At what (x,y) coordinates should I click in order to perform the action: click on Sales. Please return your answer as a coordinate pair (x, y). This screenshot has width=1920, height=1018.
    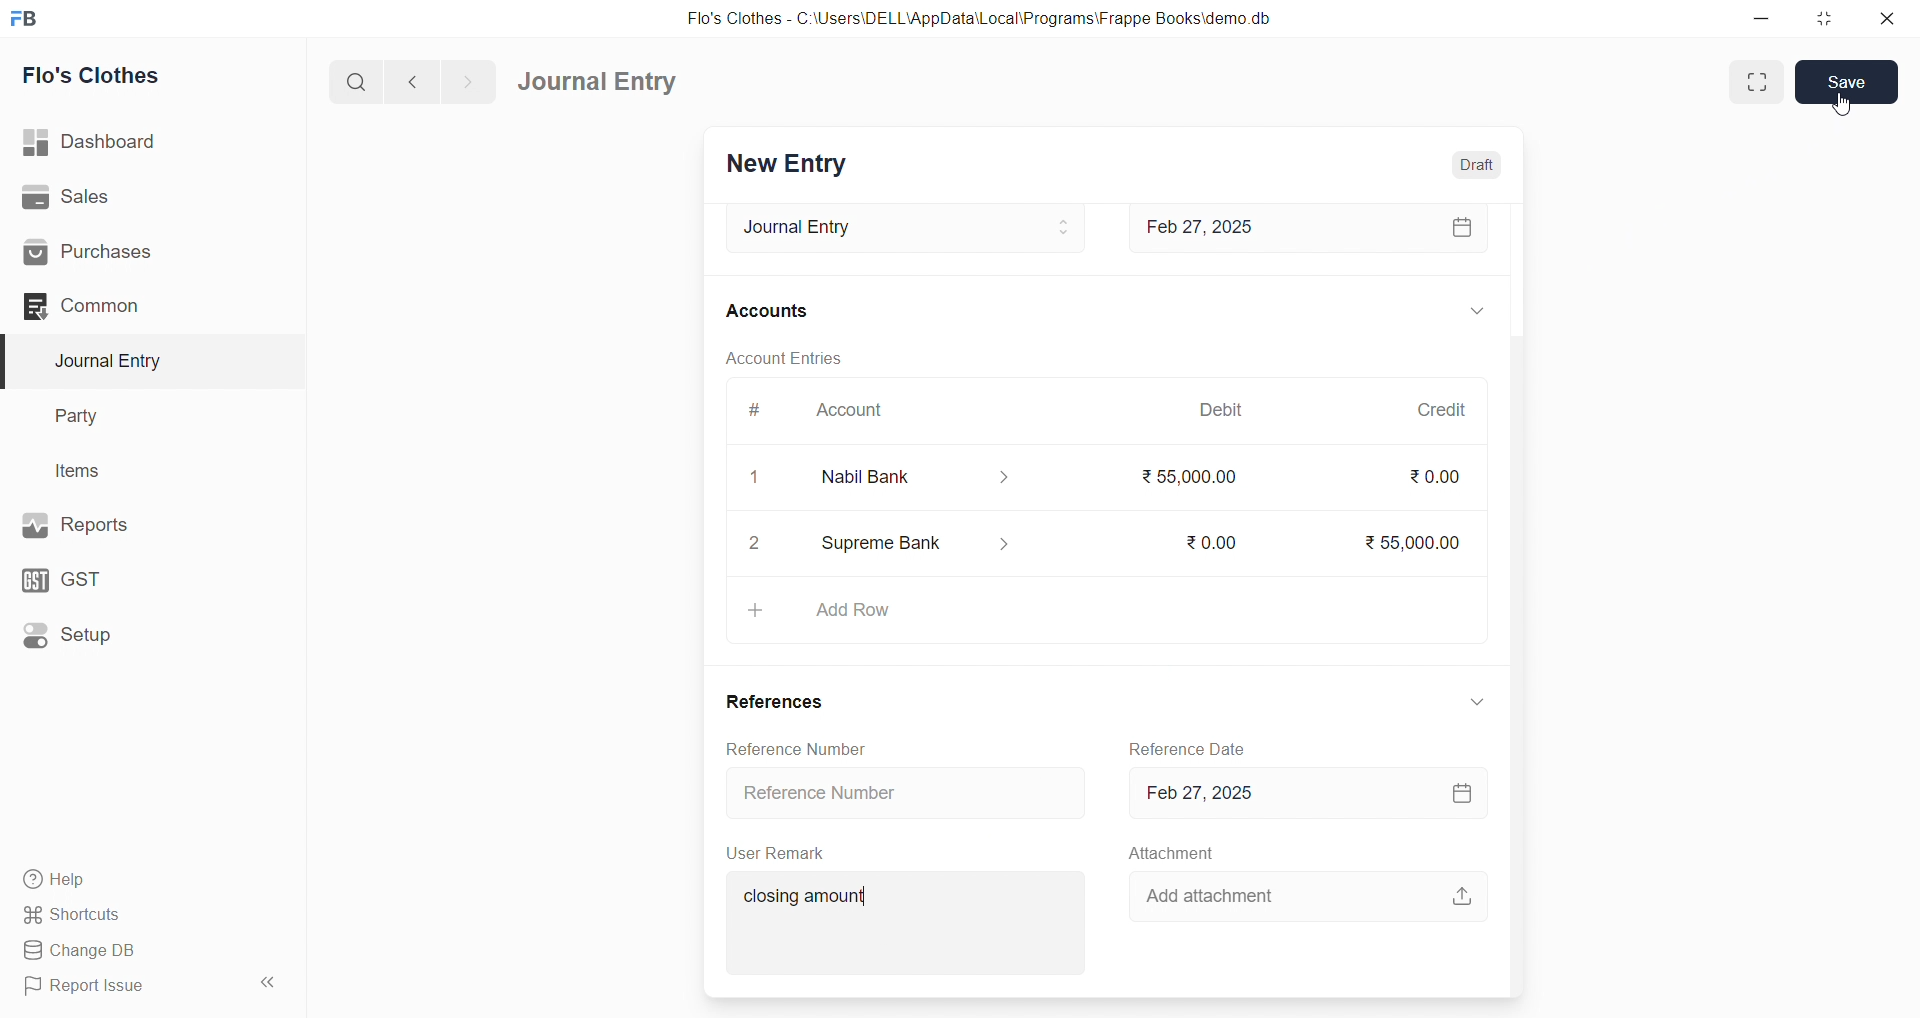
    Looking at the image, I should click on (119, 196).